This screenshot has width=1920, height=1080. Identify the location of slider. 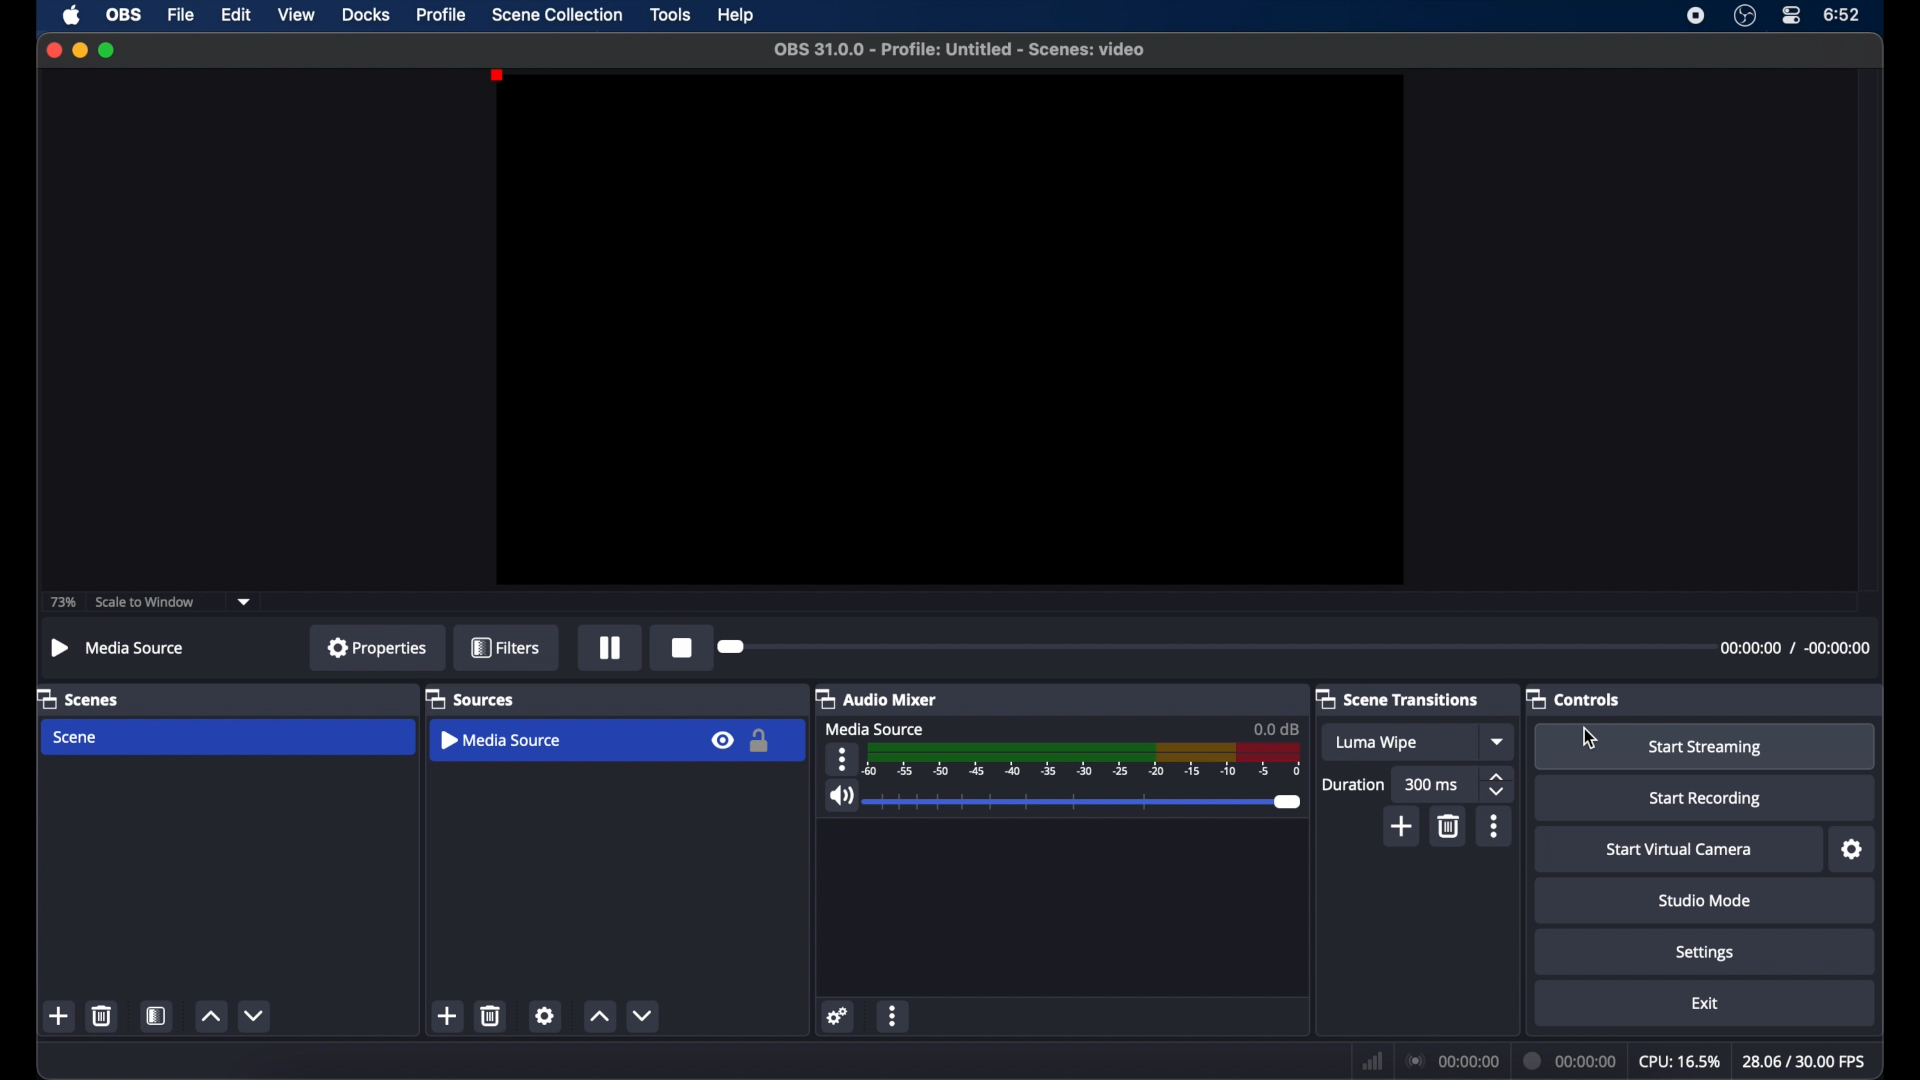
(734, 647).